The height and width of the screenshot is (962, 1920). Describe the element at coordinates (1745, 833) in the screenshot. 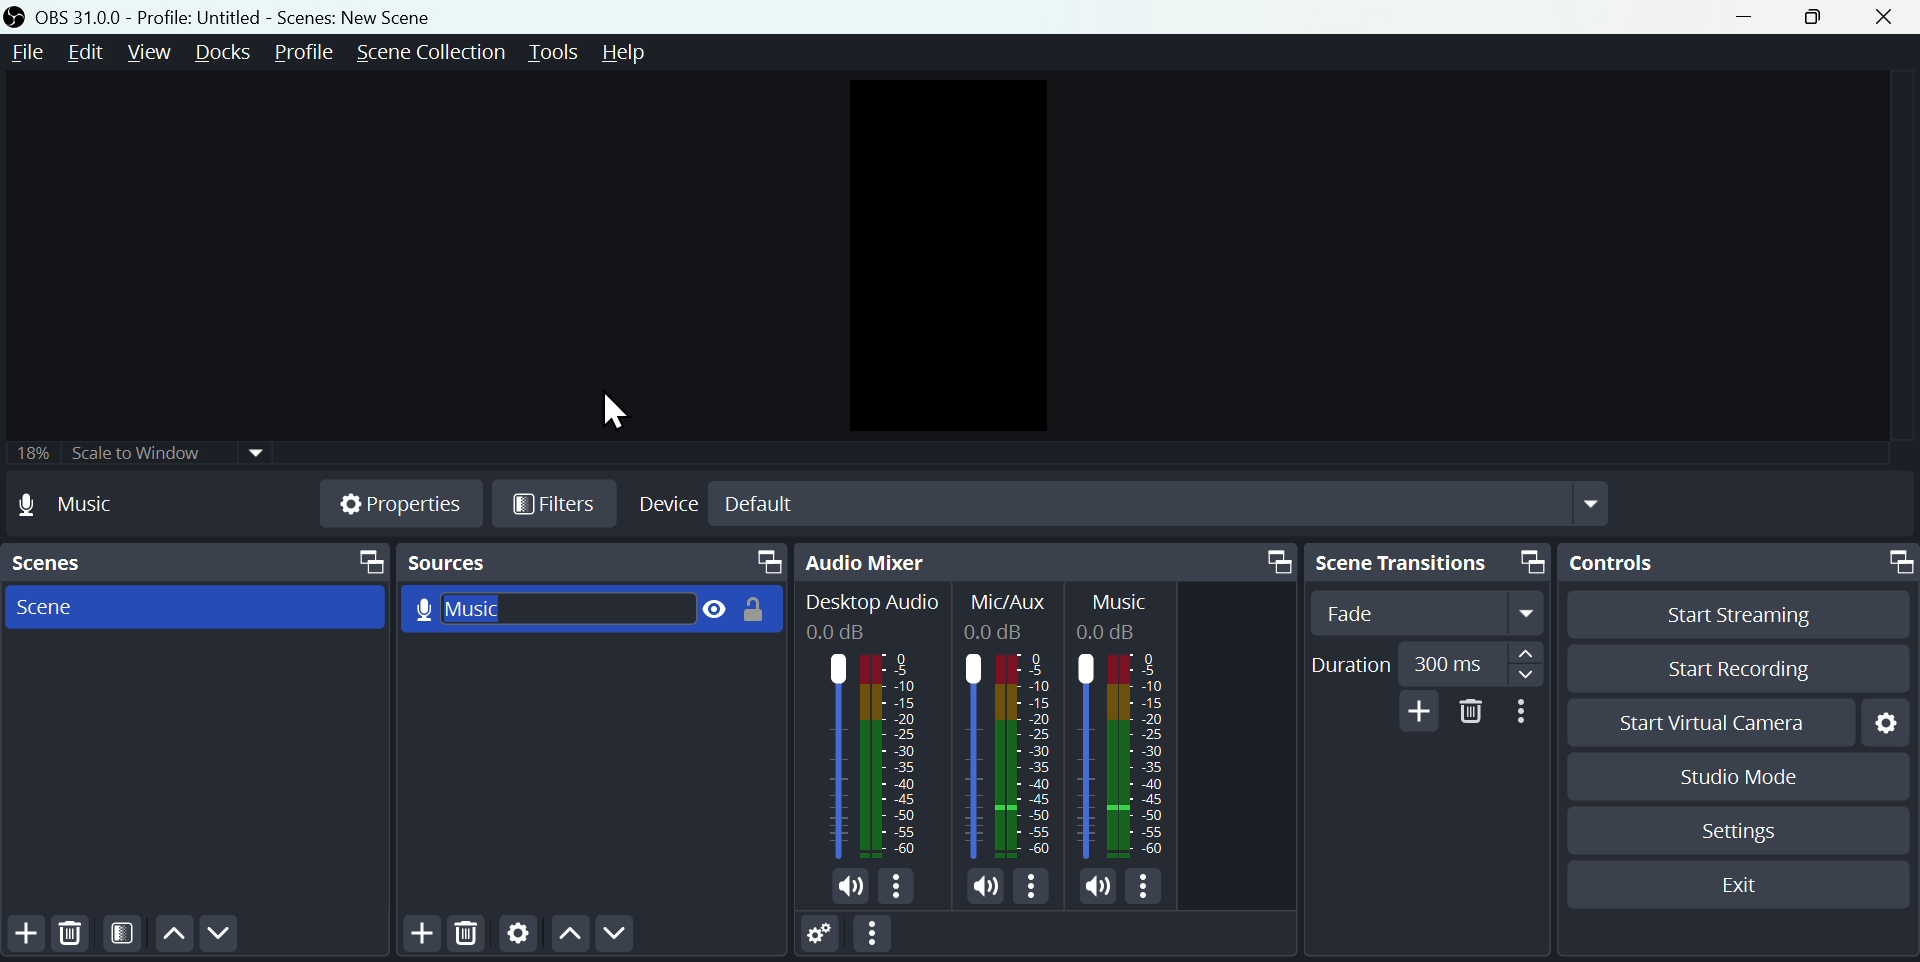

I see `Settings` at that location.